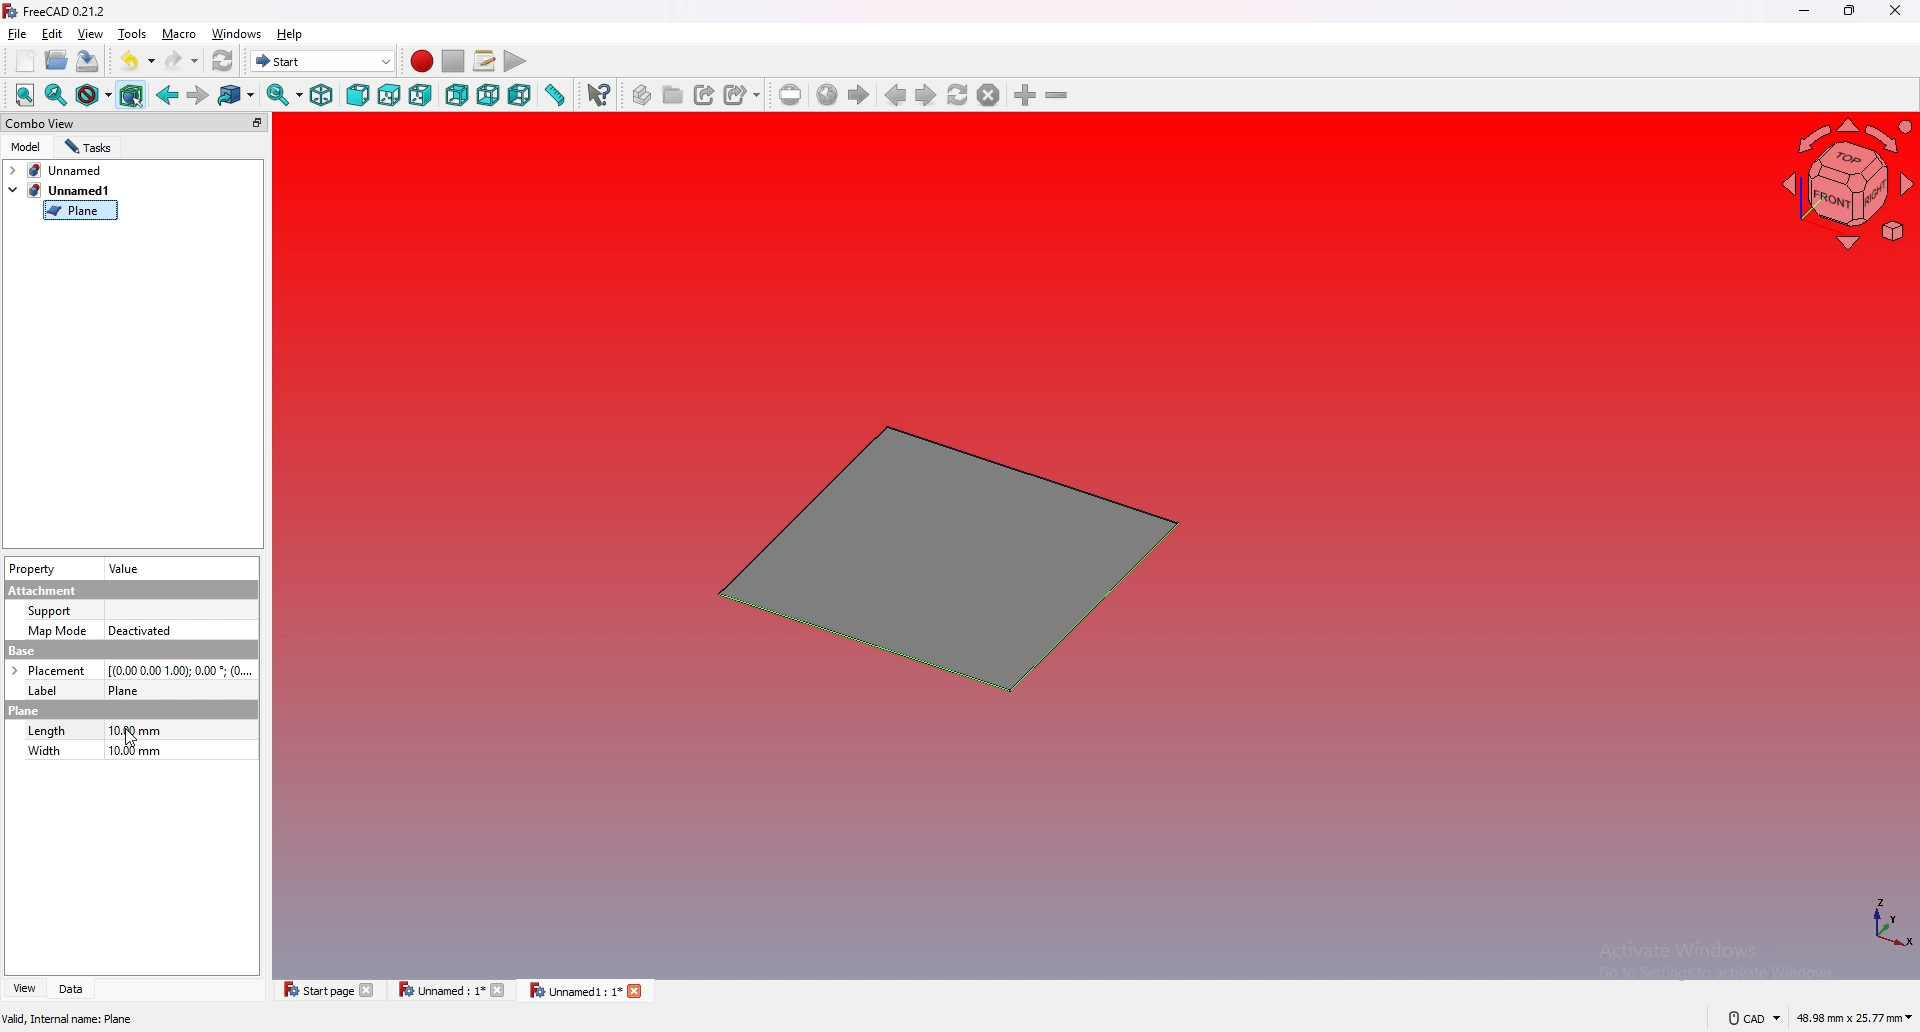  Describe the element at coordinates (24, 711) in the screenshot. I see `plane` at that location.